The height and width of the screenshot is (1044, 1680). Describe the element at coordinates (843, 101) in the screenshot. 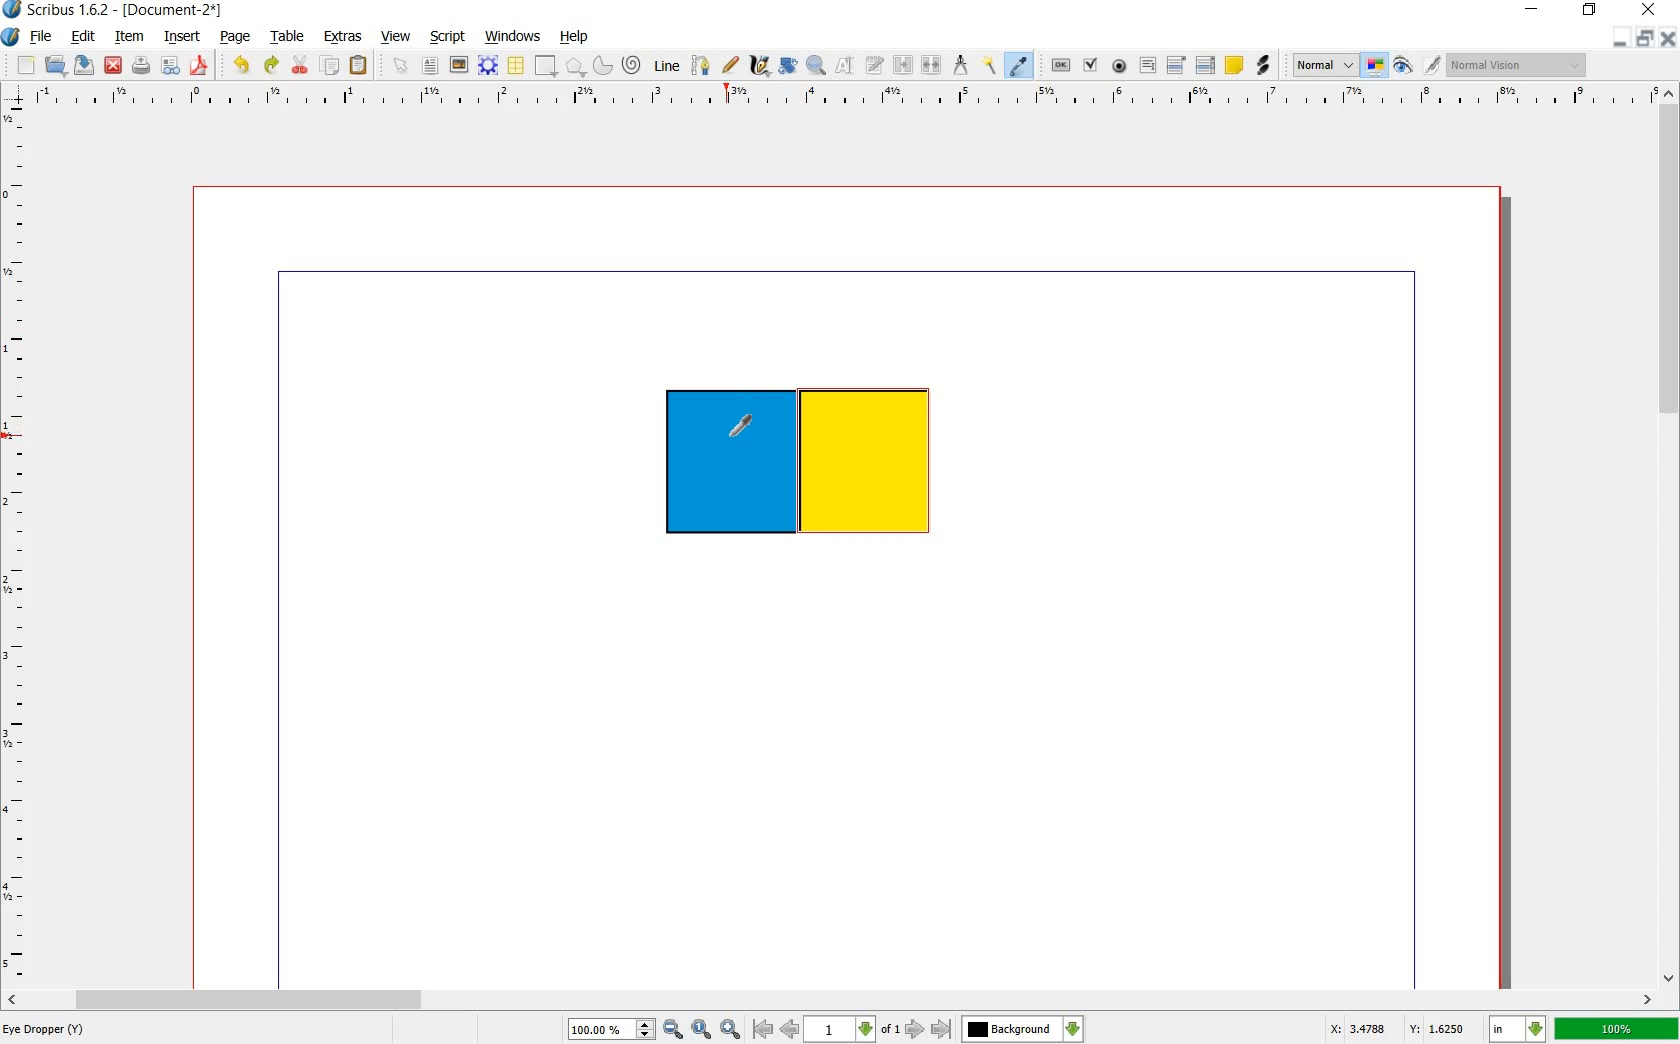

I see `ruler` at that location.